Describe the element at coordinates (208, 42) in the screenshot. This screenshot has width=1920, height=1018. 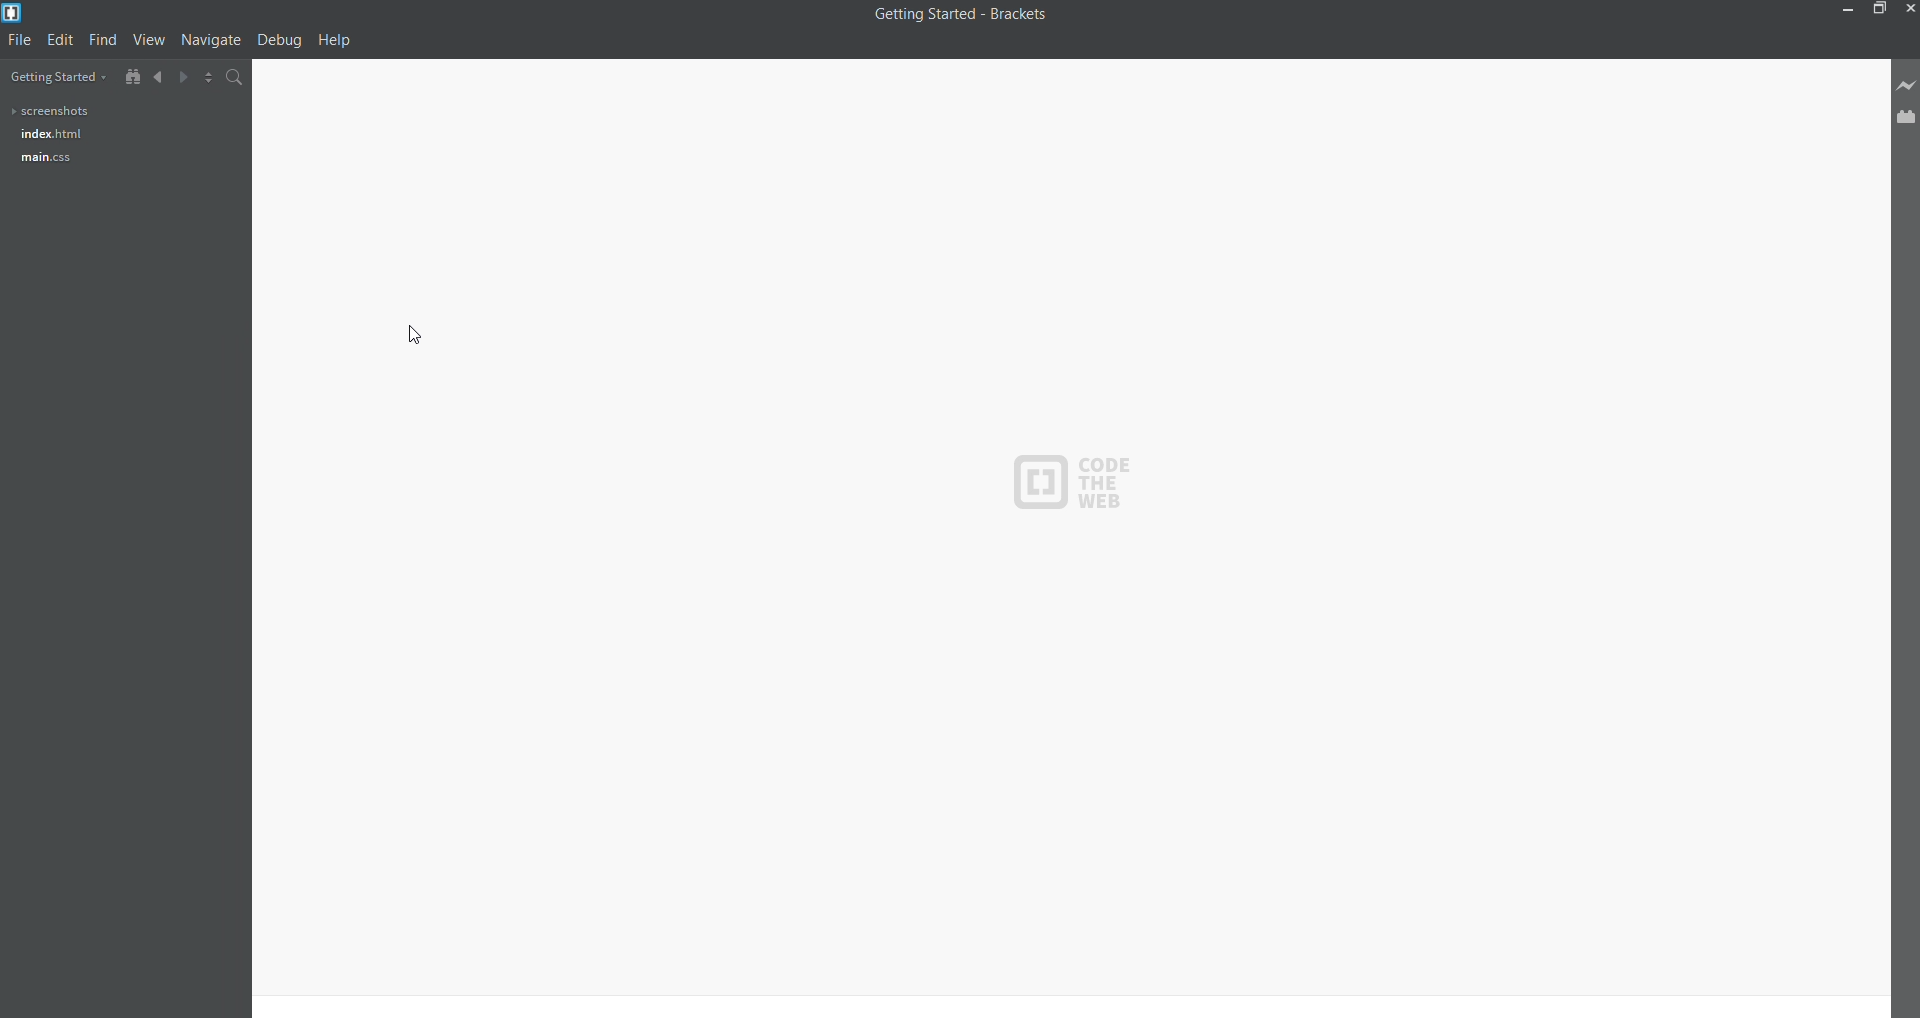
I see `navigate` at that location.